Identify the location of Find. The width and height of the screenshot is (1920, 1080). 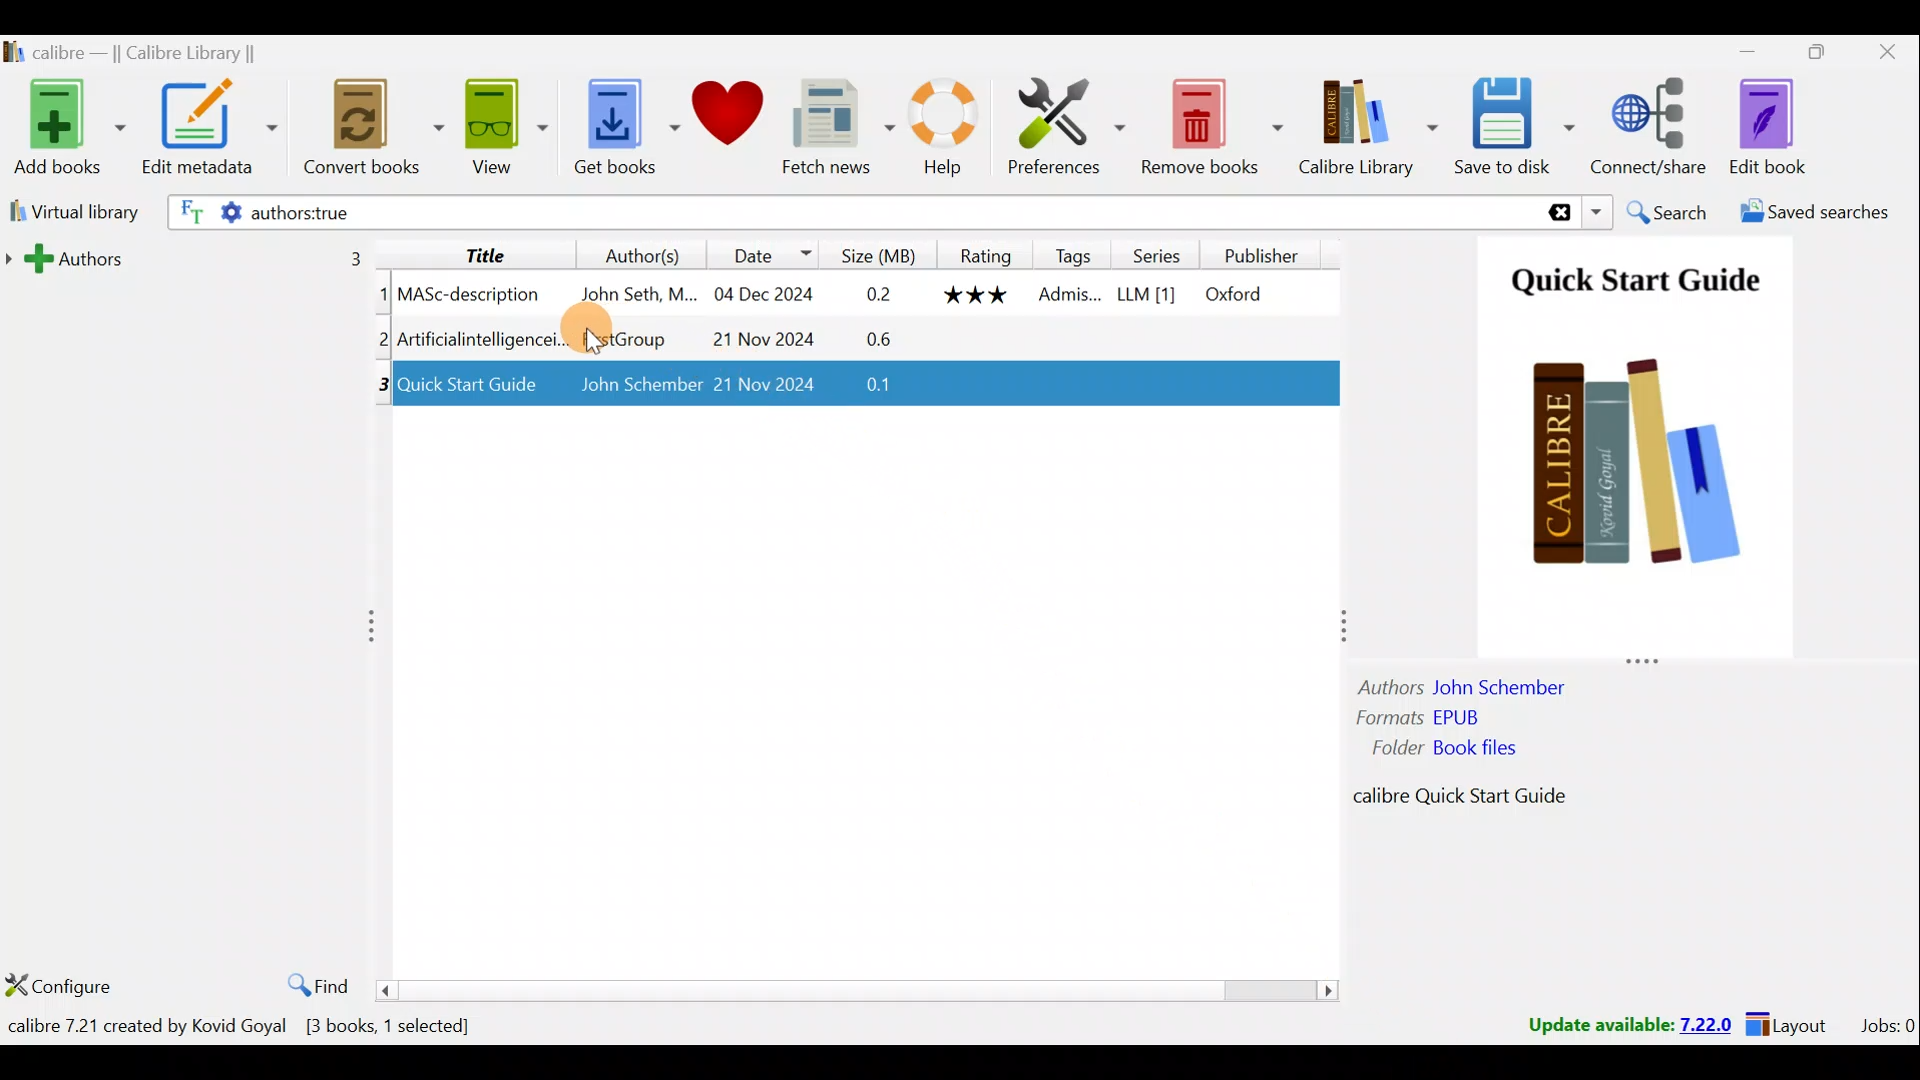
(316, 985).